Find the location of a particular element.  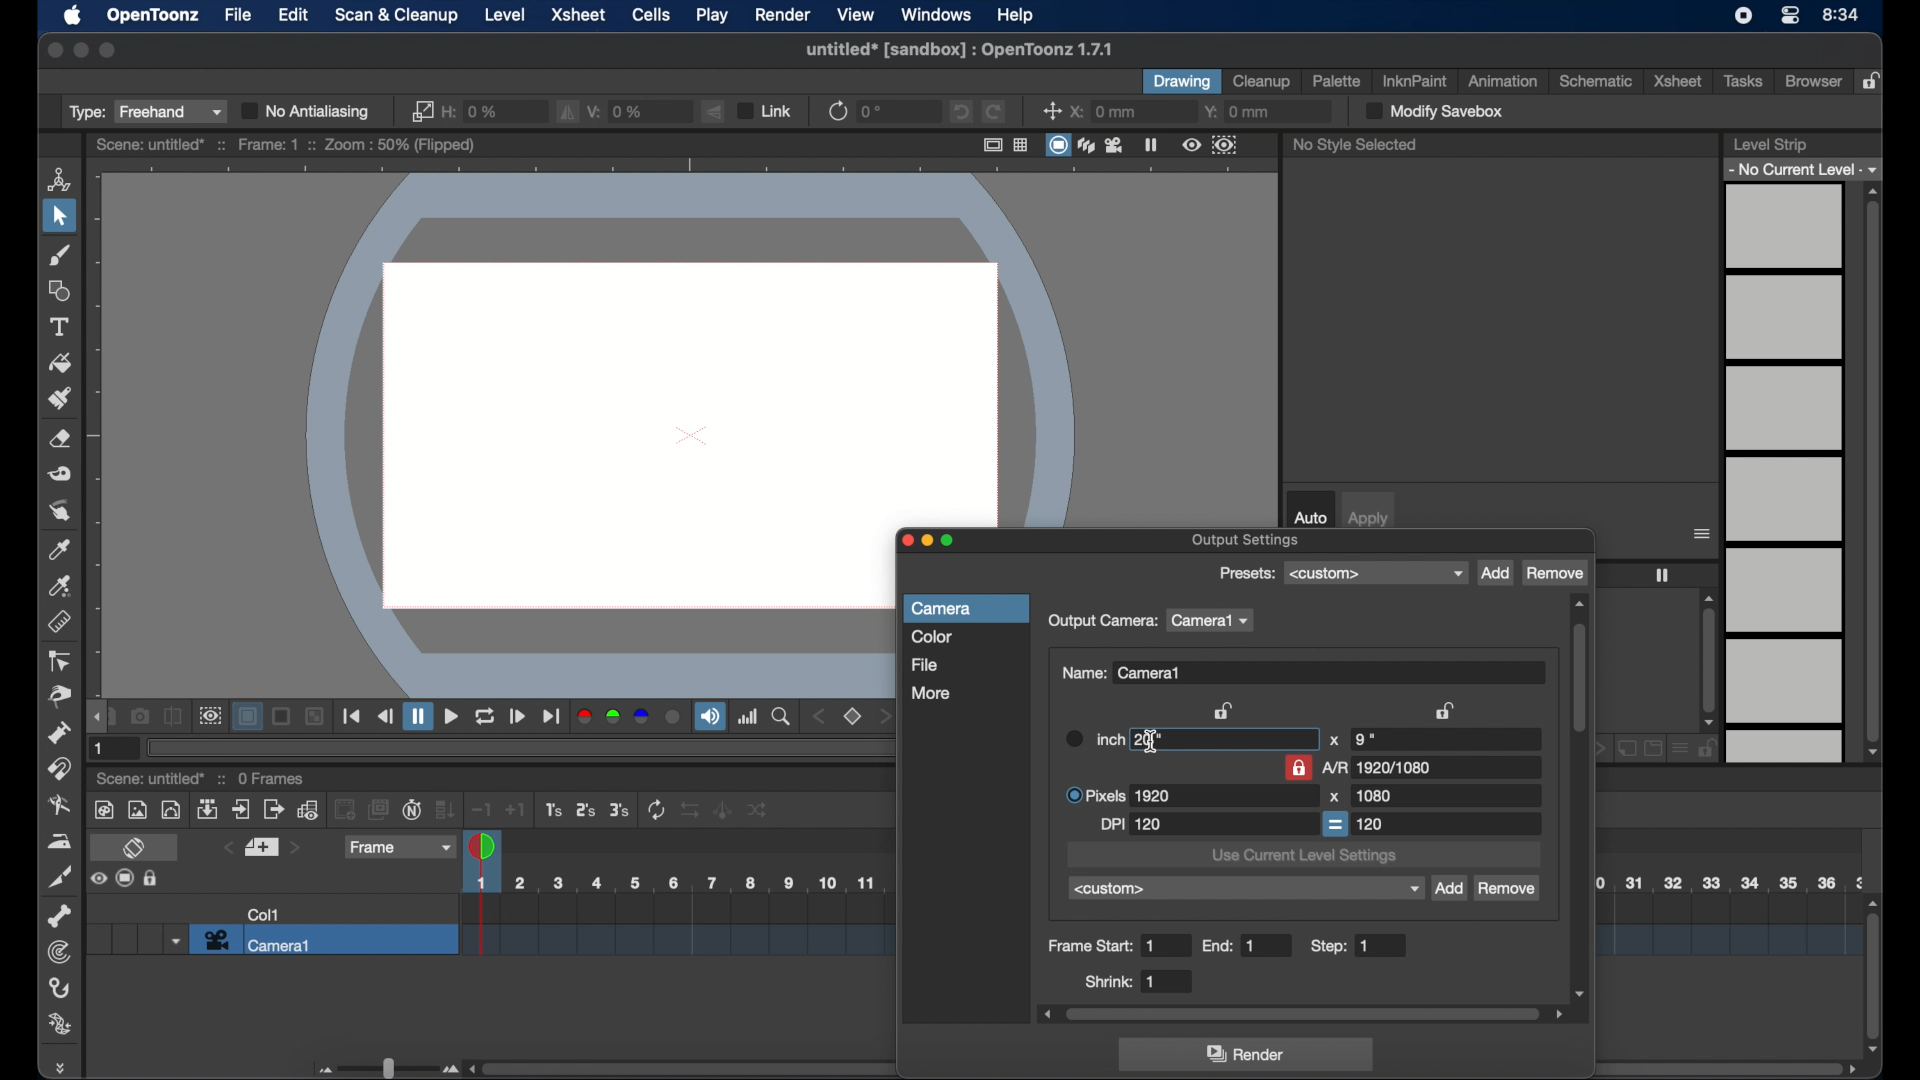

scroll bar is located at coordinates (1731, 1068).